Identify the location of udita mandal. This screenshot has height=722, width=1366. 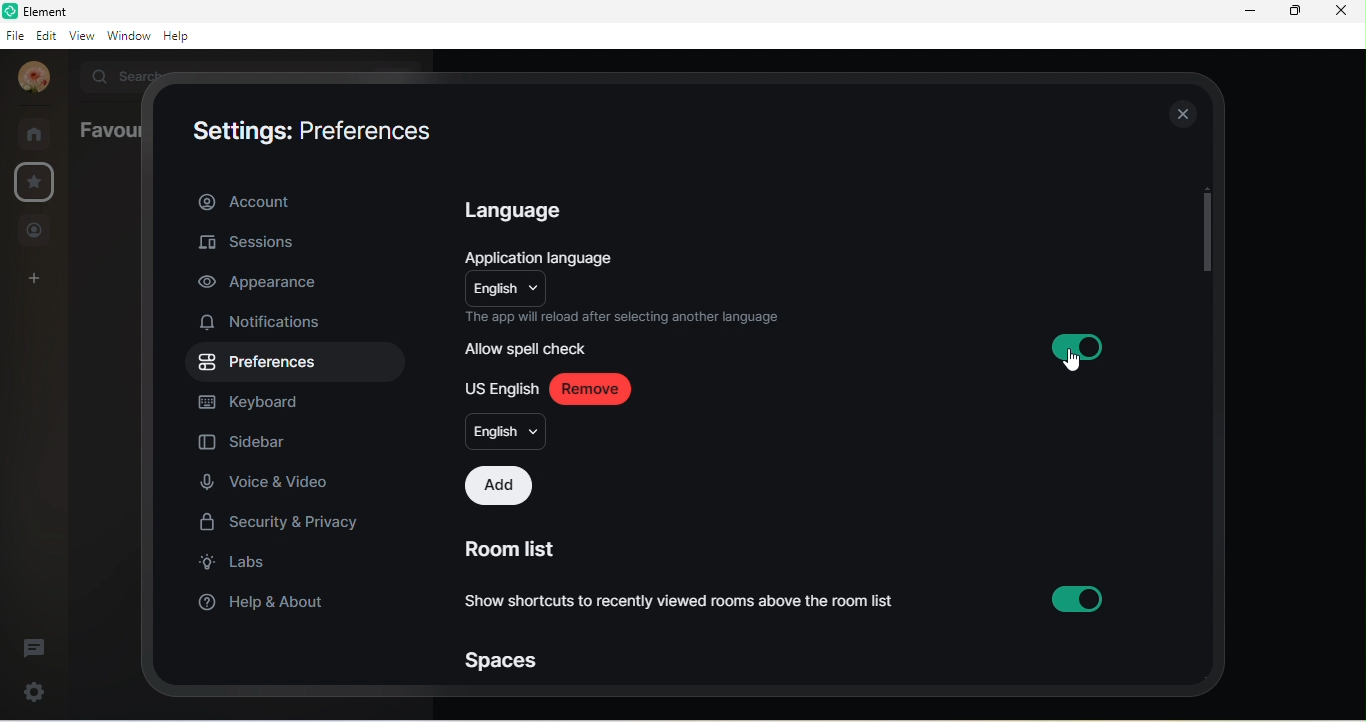
(29, 78).